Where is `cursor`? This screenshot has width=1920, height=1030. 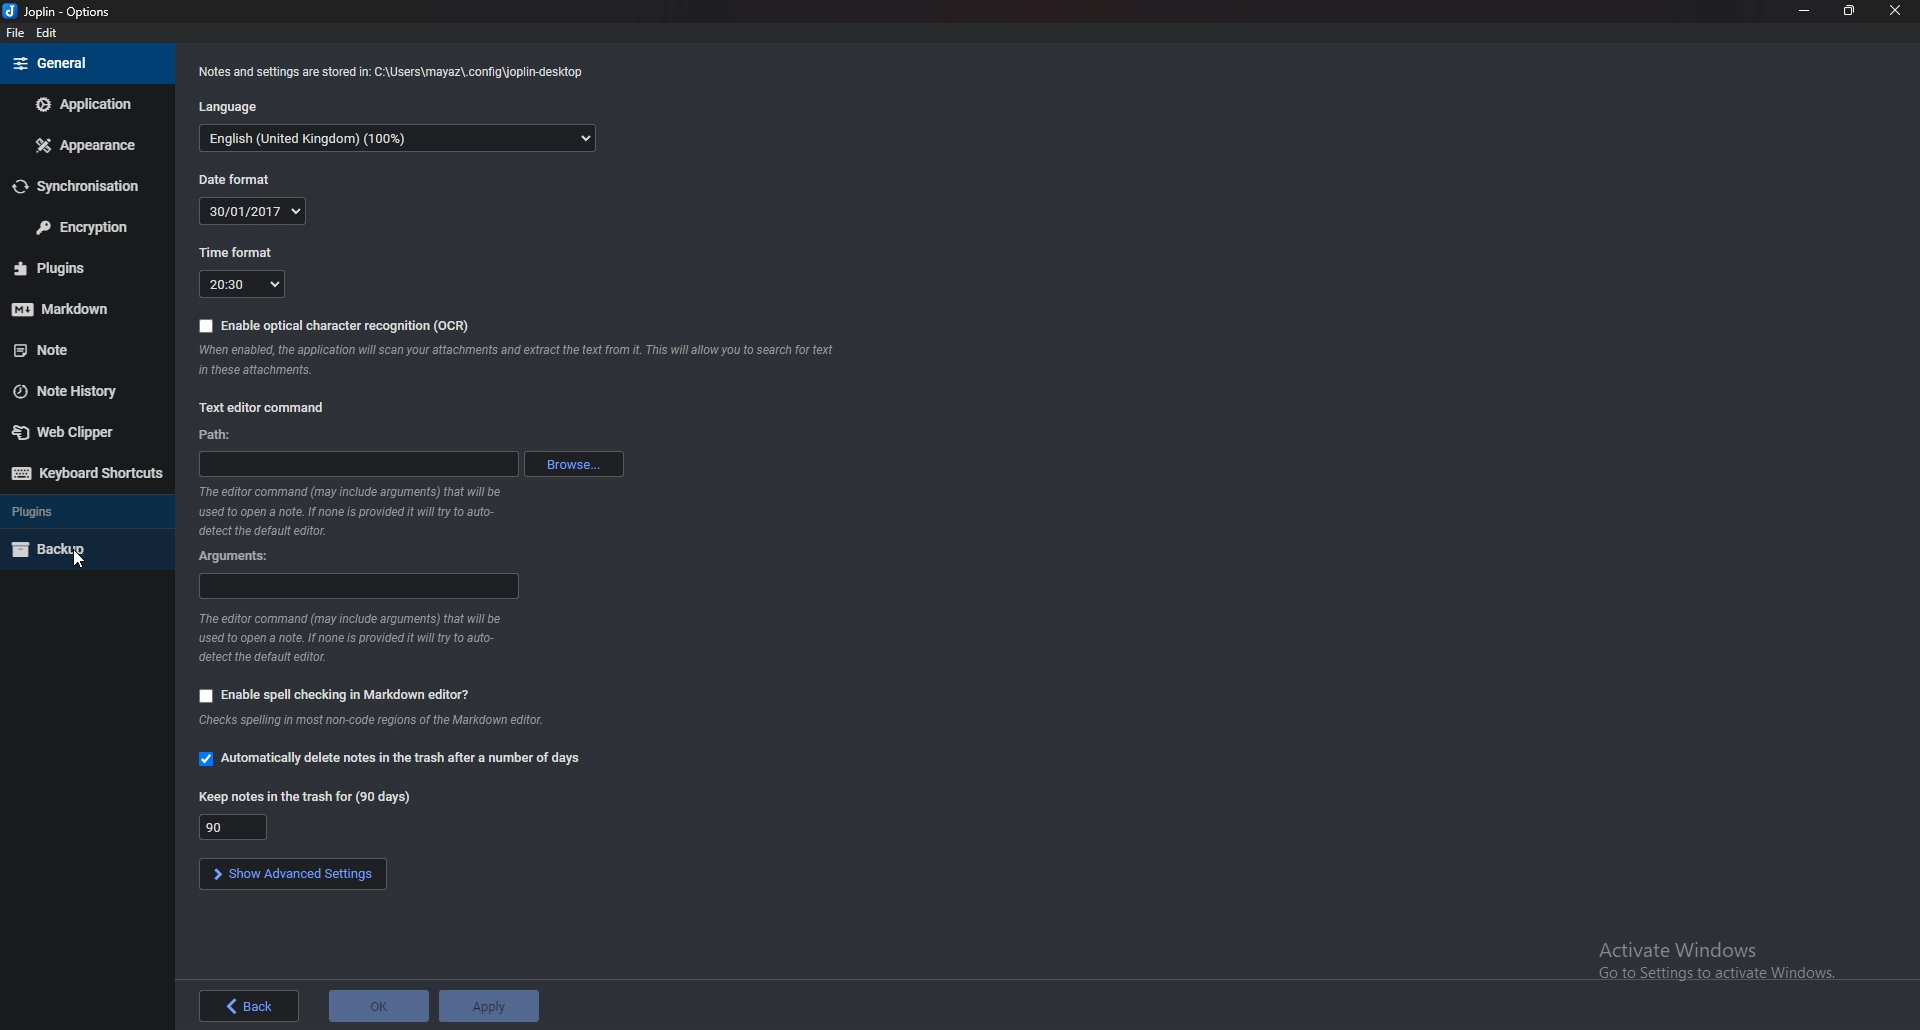 cursor is located at coordinates (77, 560).